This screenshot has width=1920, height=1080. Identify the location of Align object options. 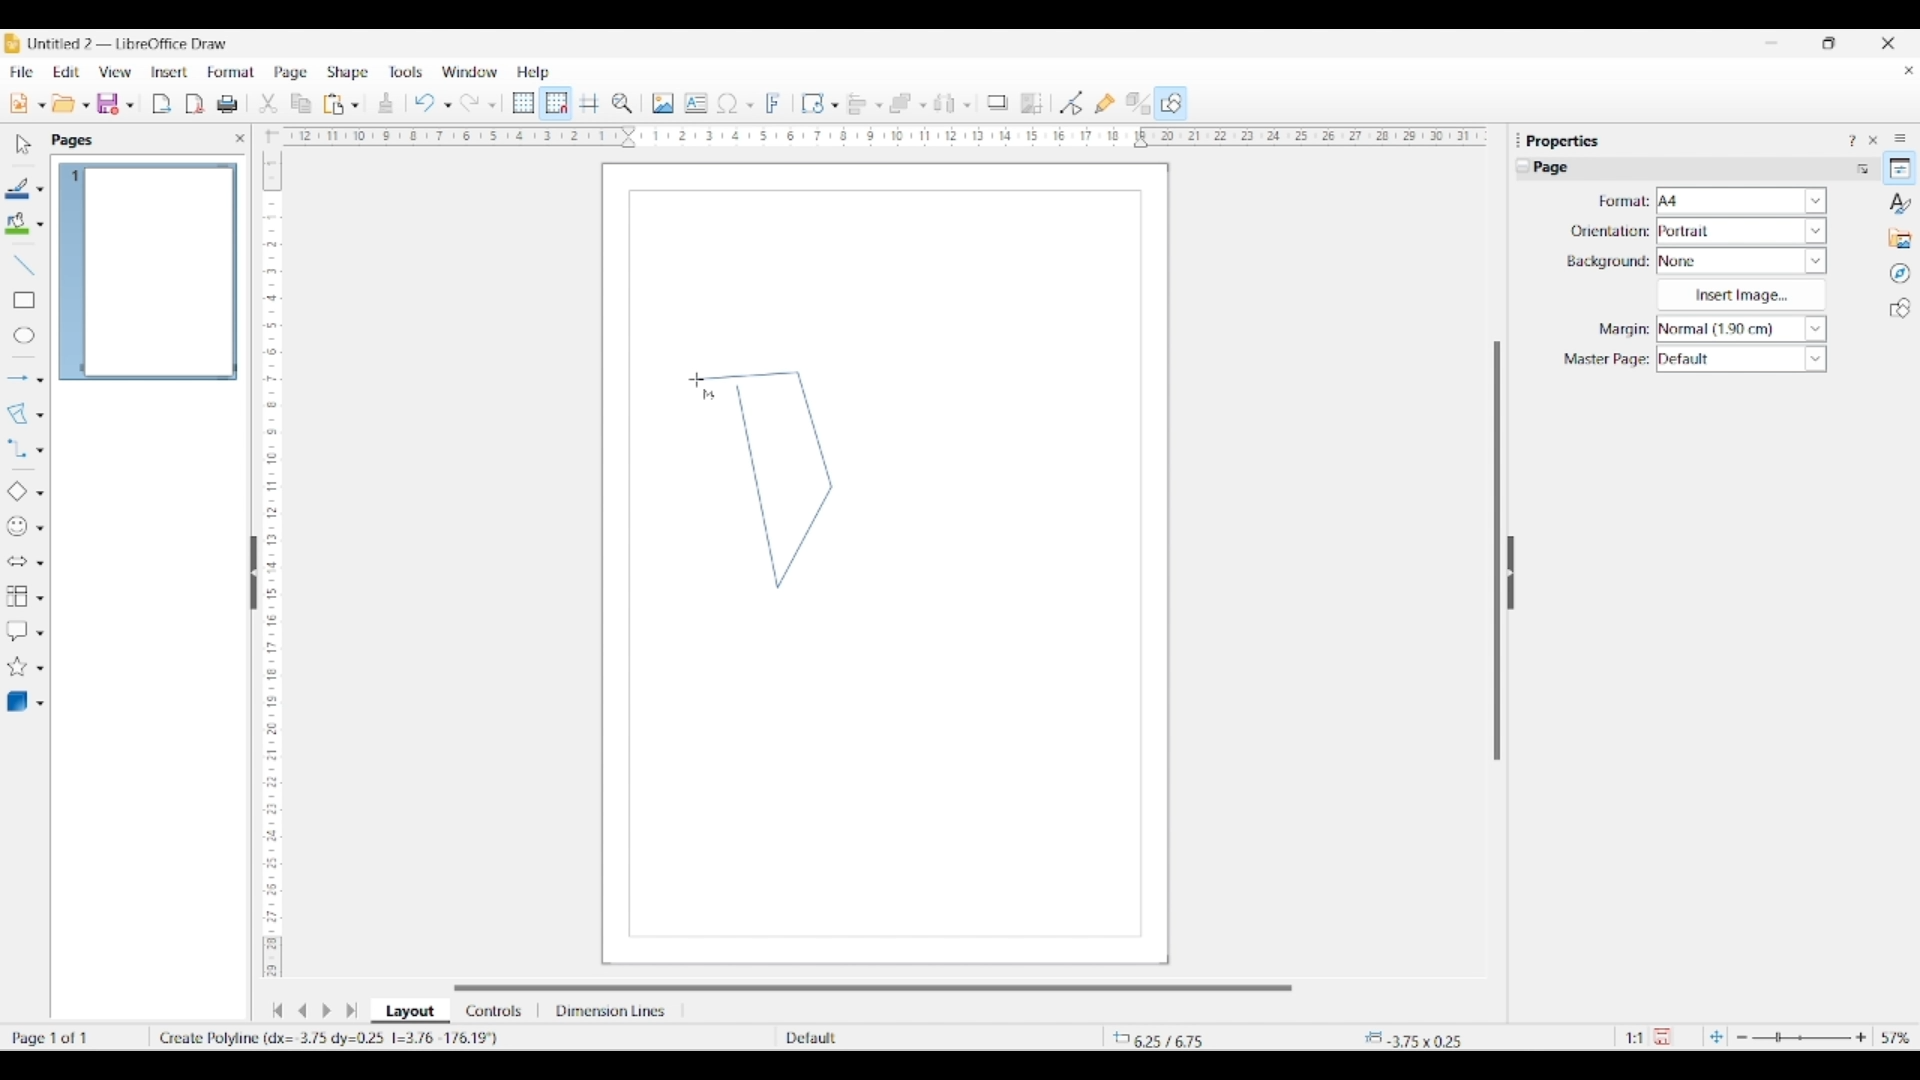
(879, 106).